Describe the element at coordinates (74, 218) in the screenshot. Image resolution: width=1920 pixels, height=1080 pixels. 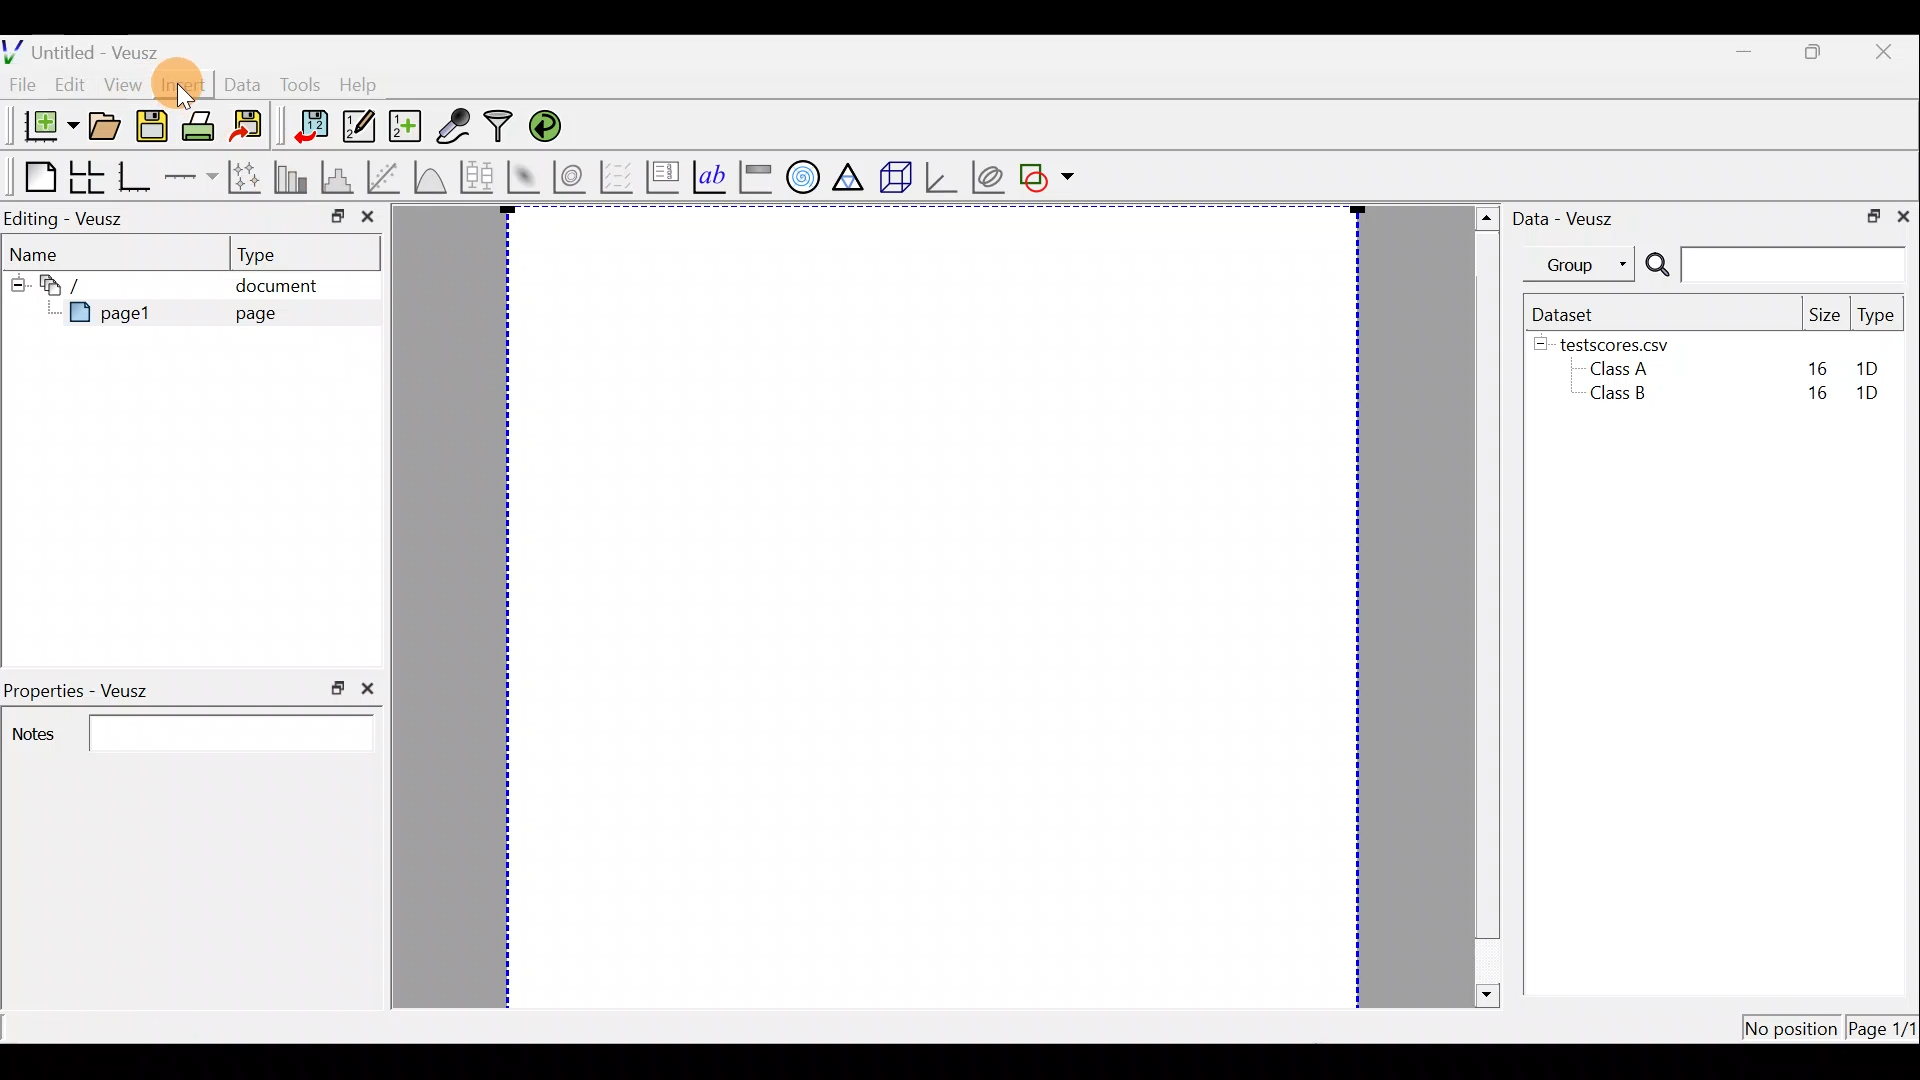
I see `Editing - Veusz` at that location.